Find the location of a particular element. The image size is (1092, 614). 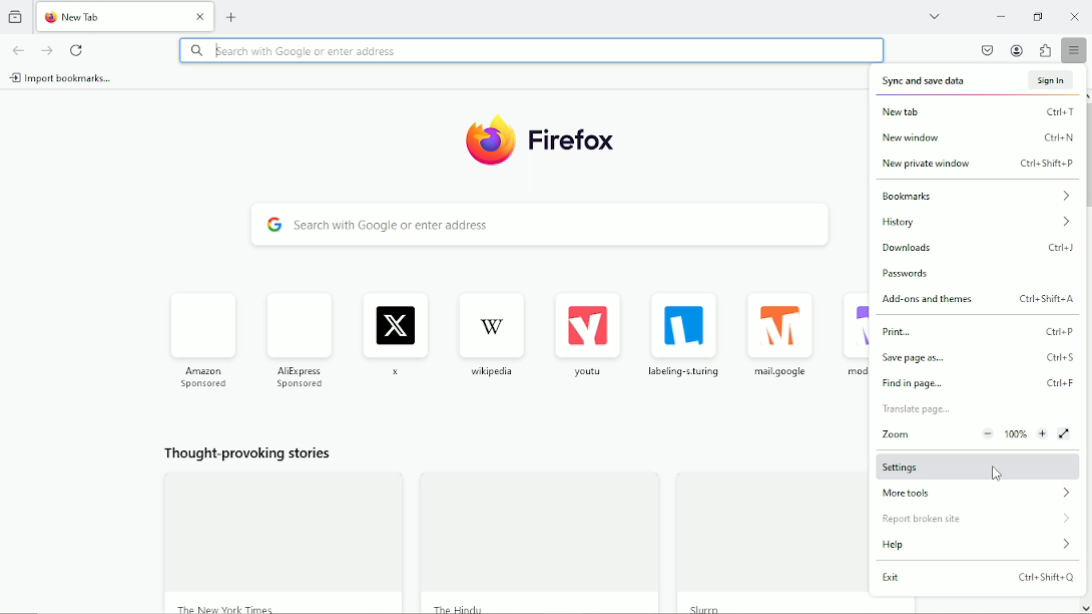

report broken site is located at coordinates (976, 521).